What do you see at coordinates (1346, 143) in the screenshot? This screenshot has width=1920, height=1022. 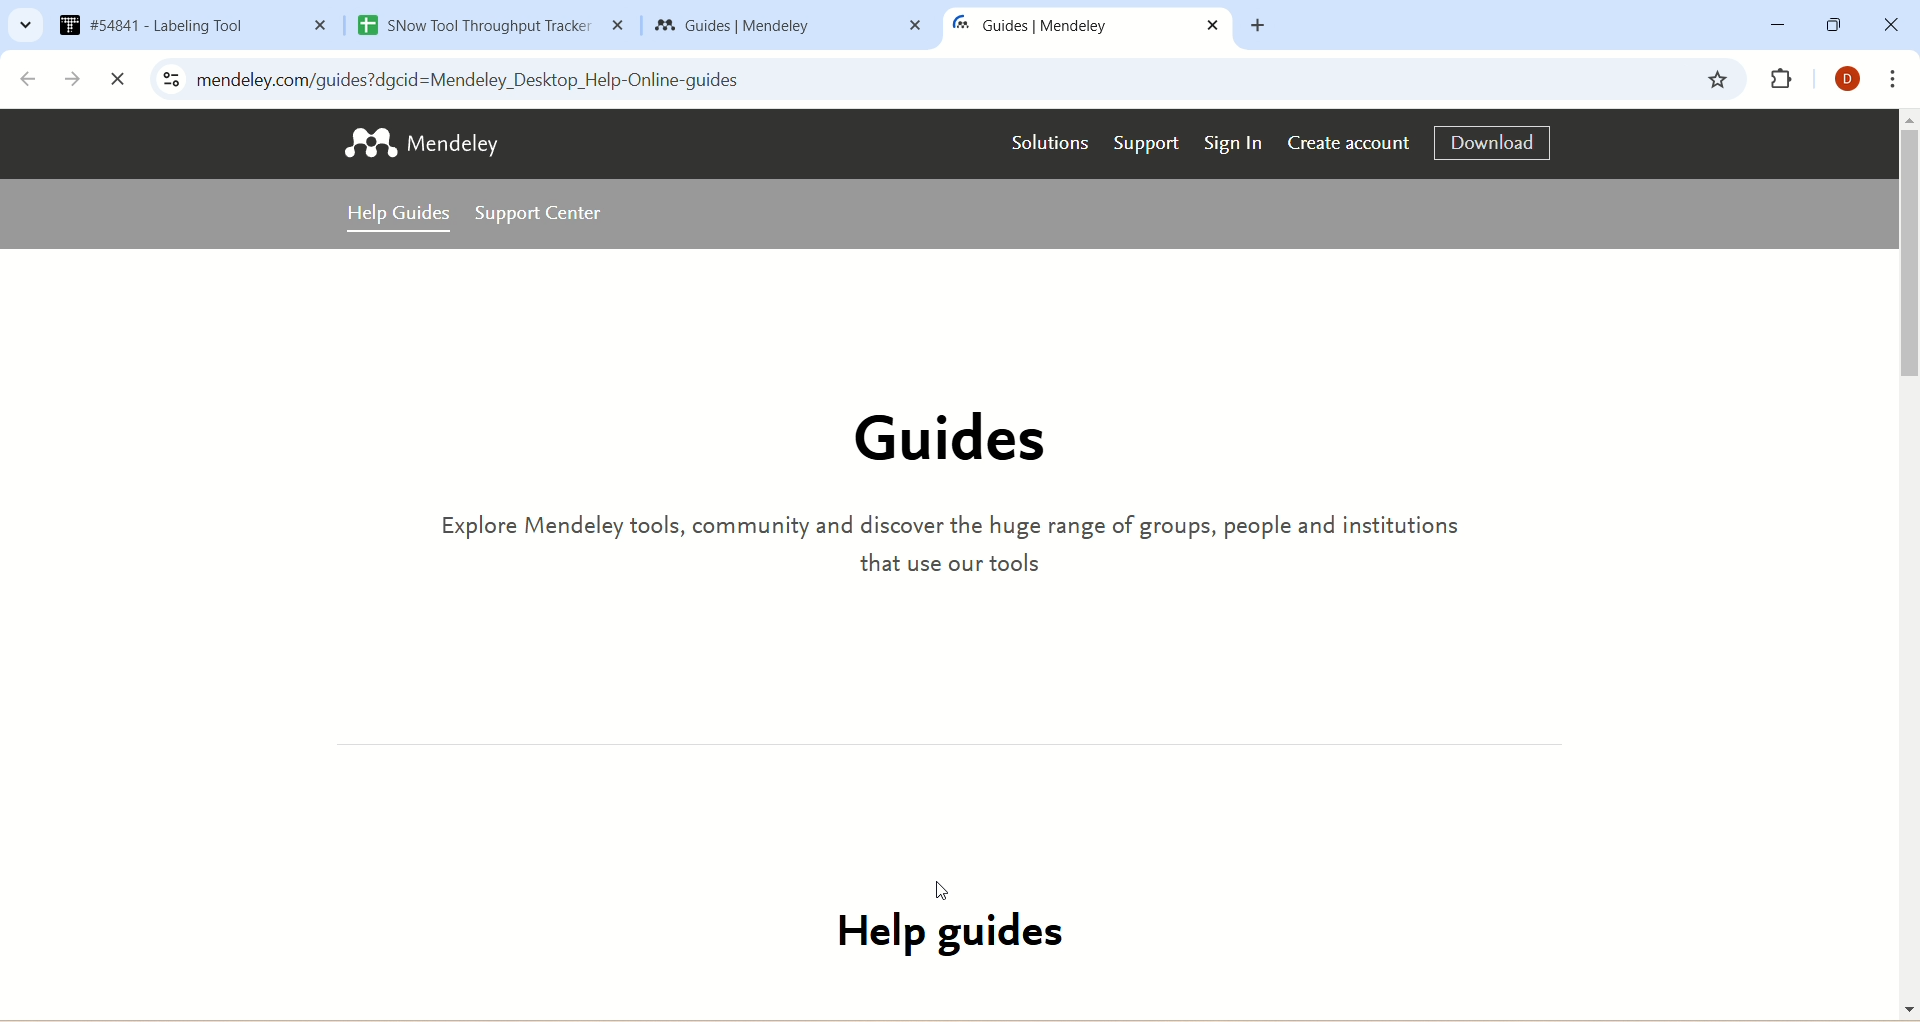 I see `create account` at bounding box center [1346, 143].